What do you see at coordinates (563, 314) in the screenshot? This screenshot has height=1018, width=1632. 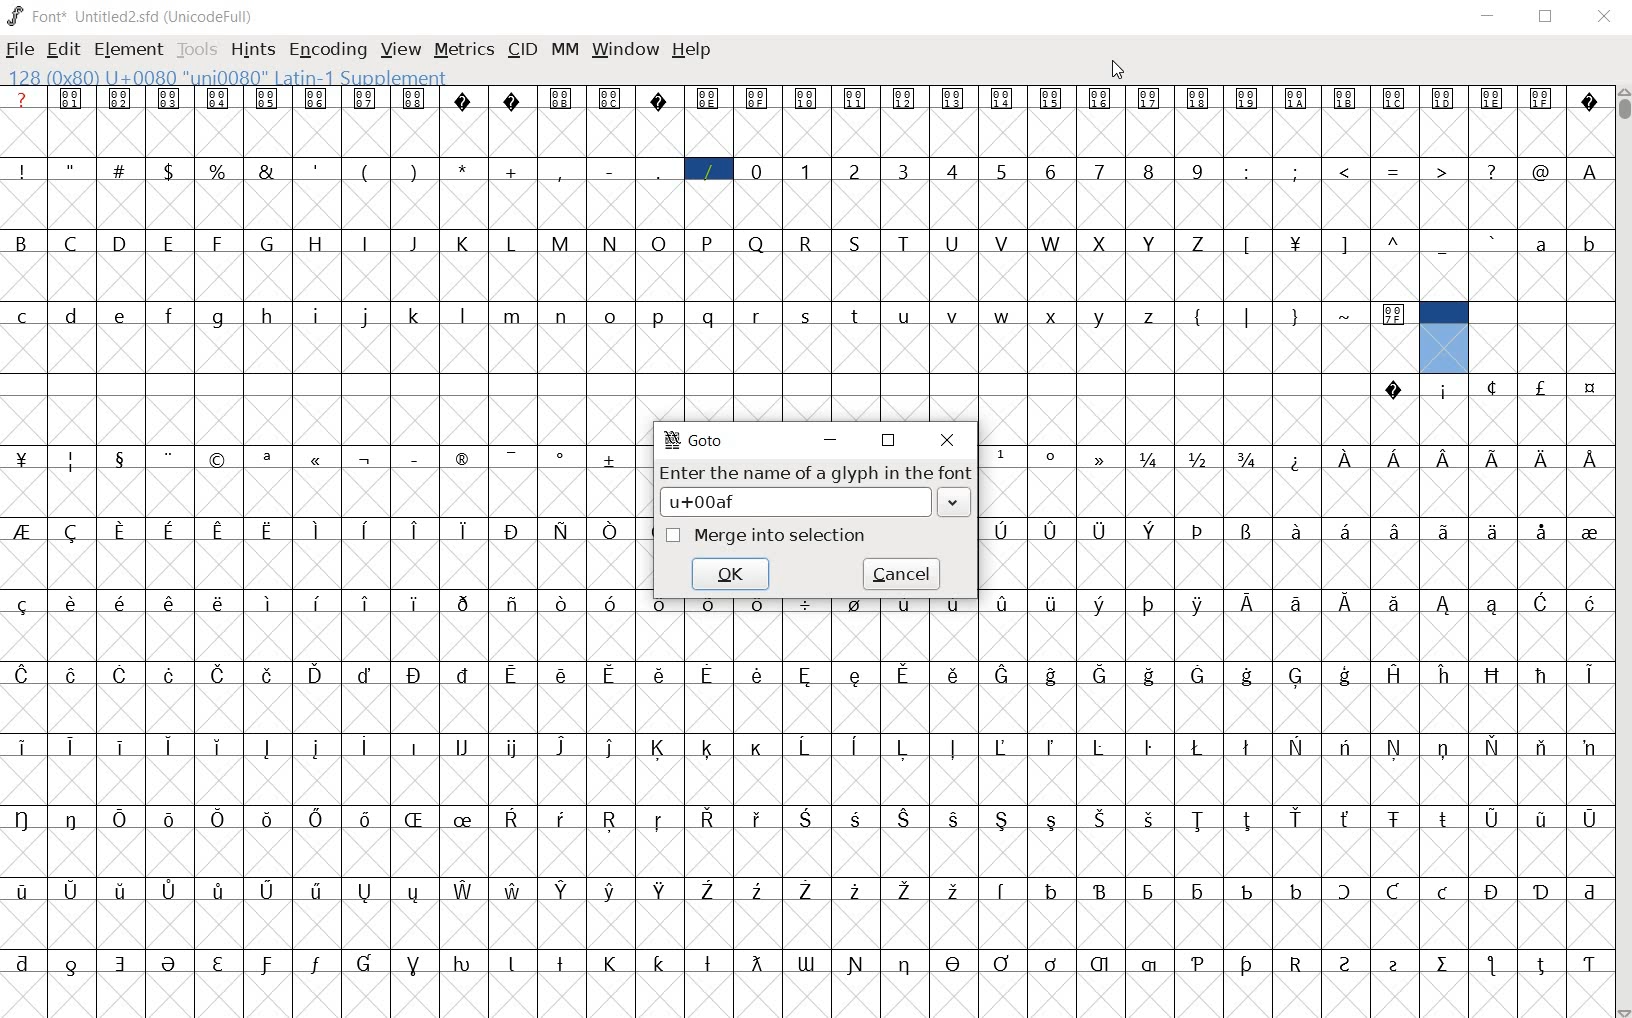 I see `n` at bounding box center [563, 314].